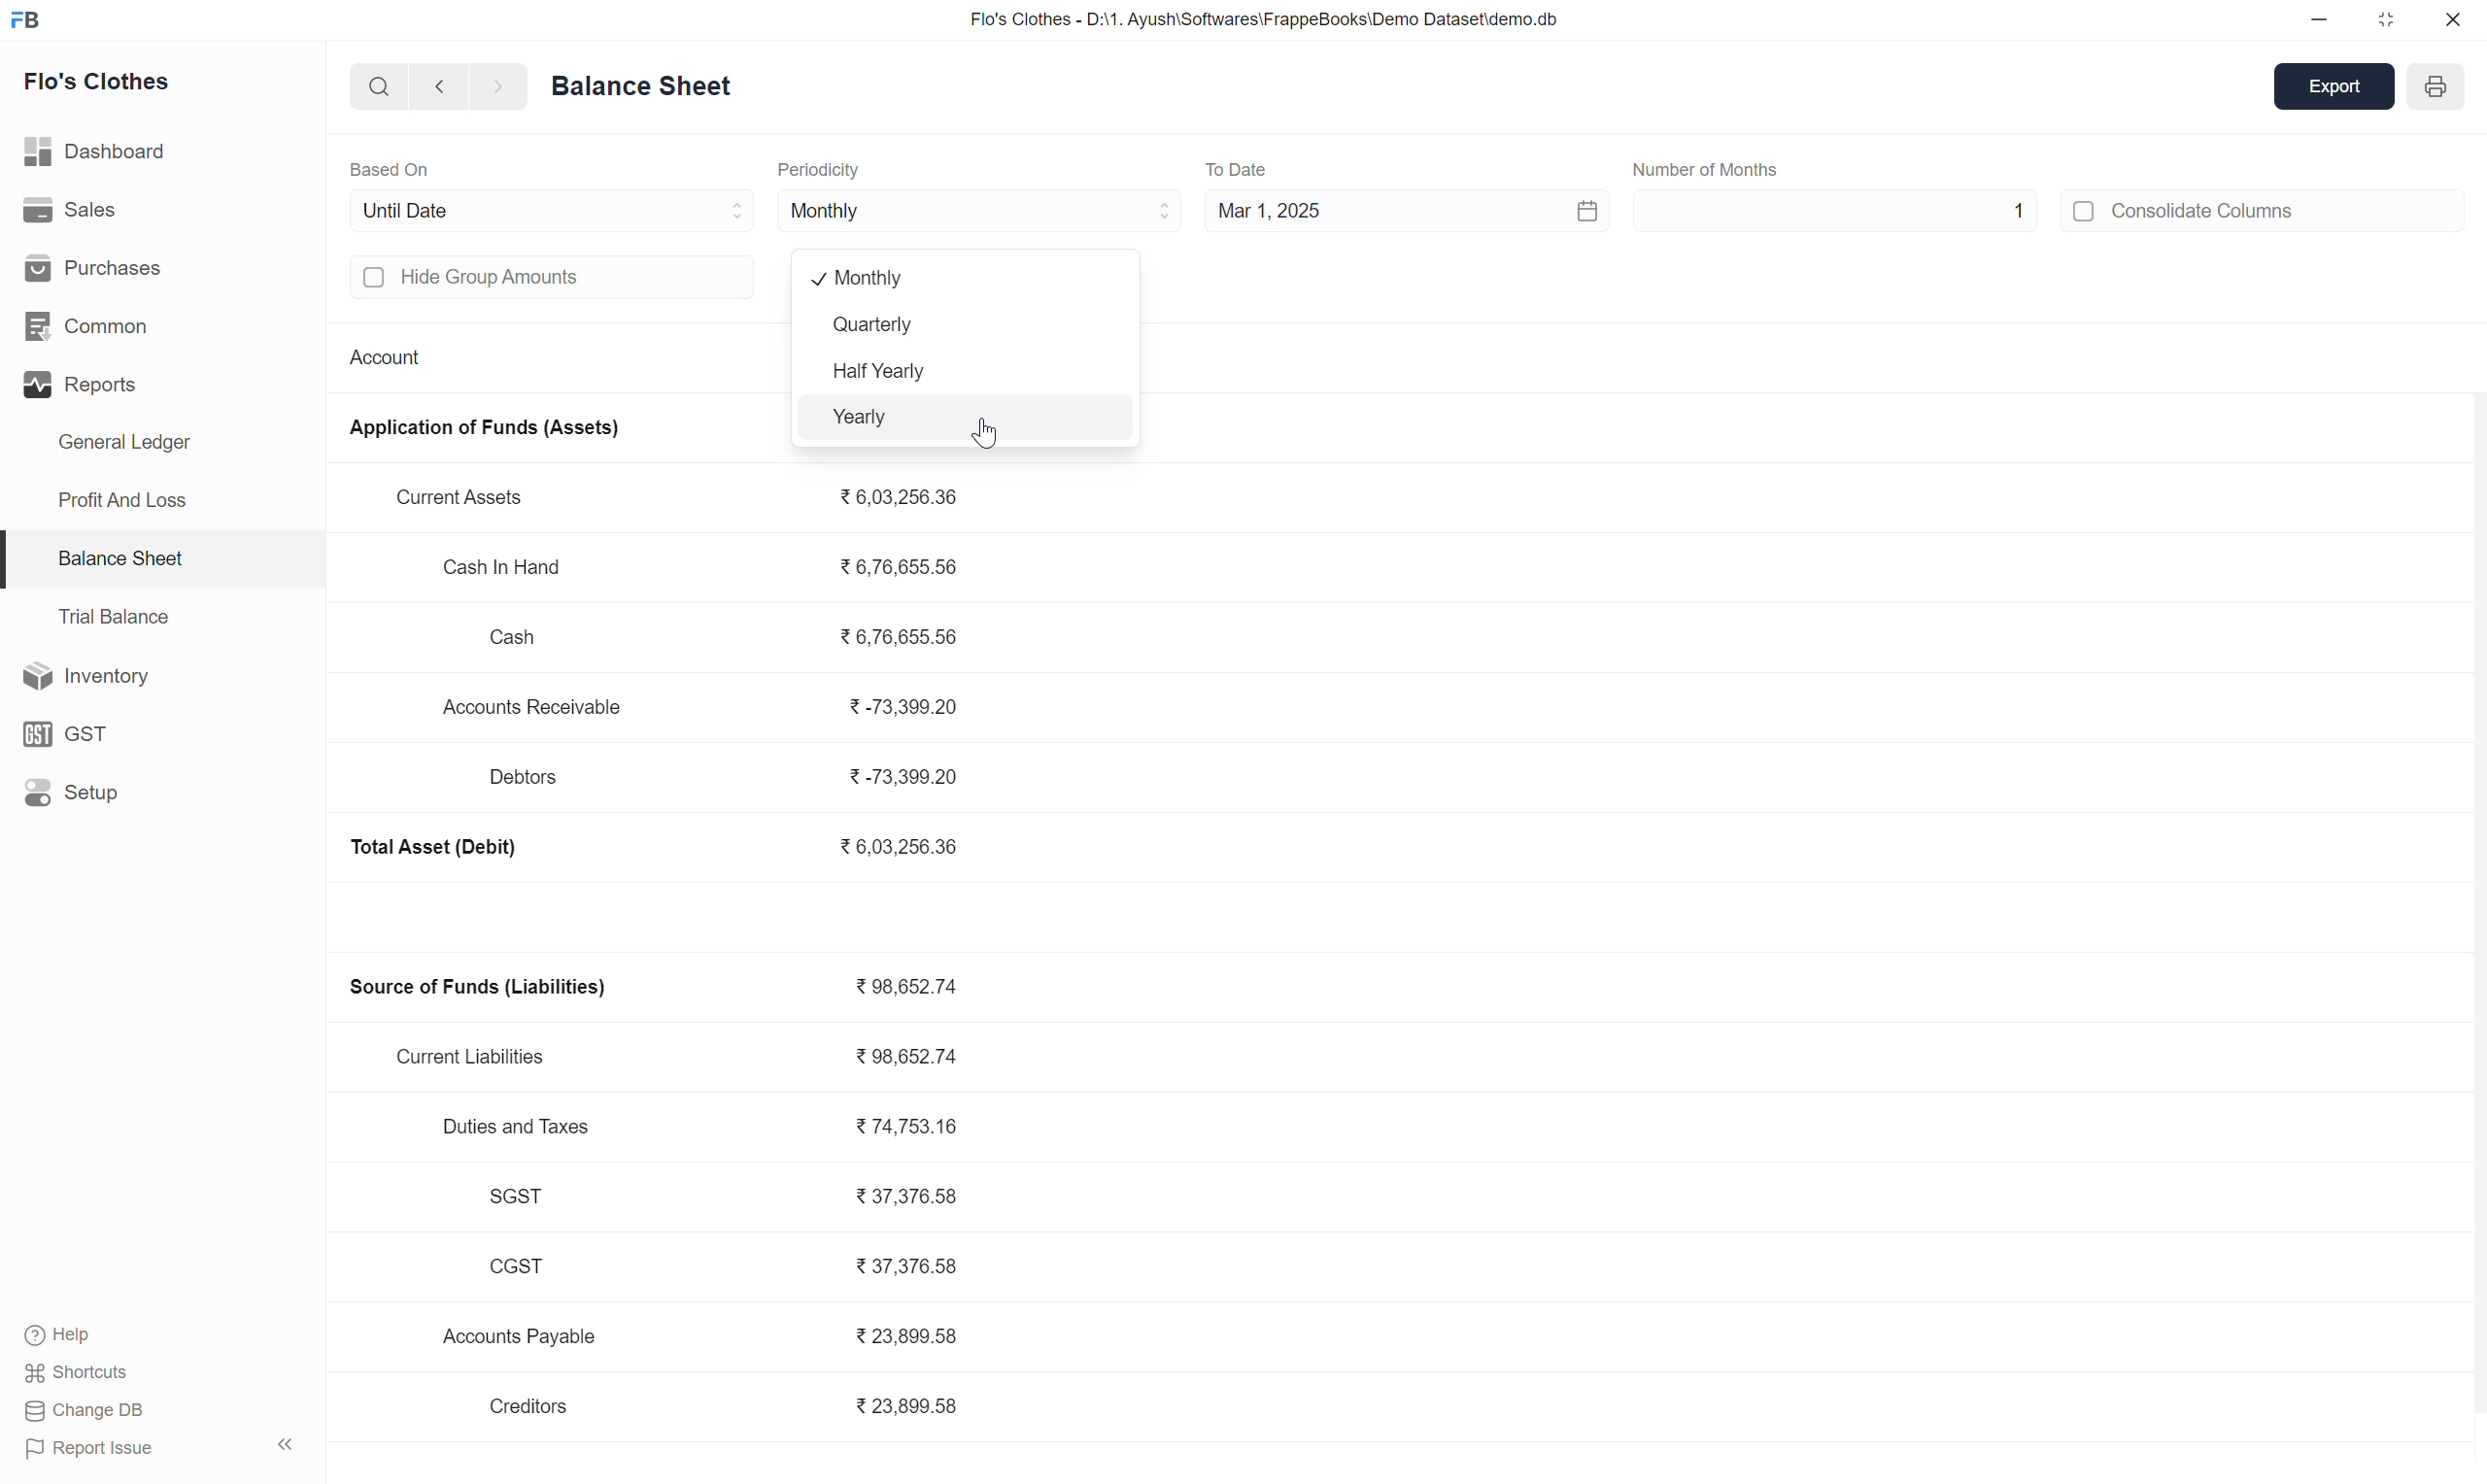 The image size is (2487, 1484). Describe the element at coordinates (89, 214) in the screenshot. I see `Sales` at that location.